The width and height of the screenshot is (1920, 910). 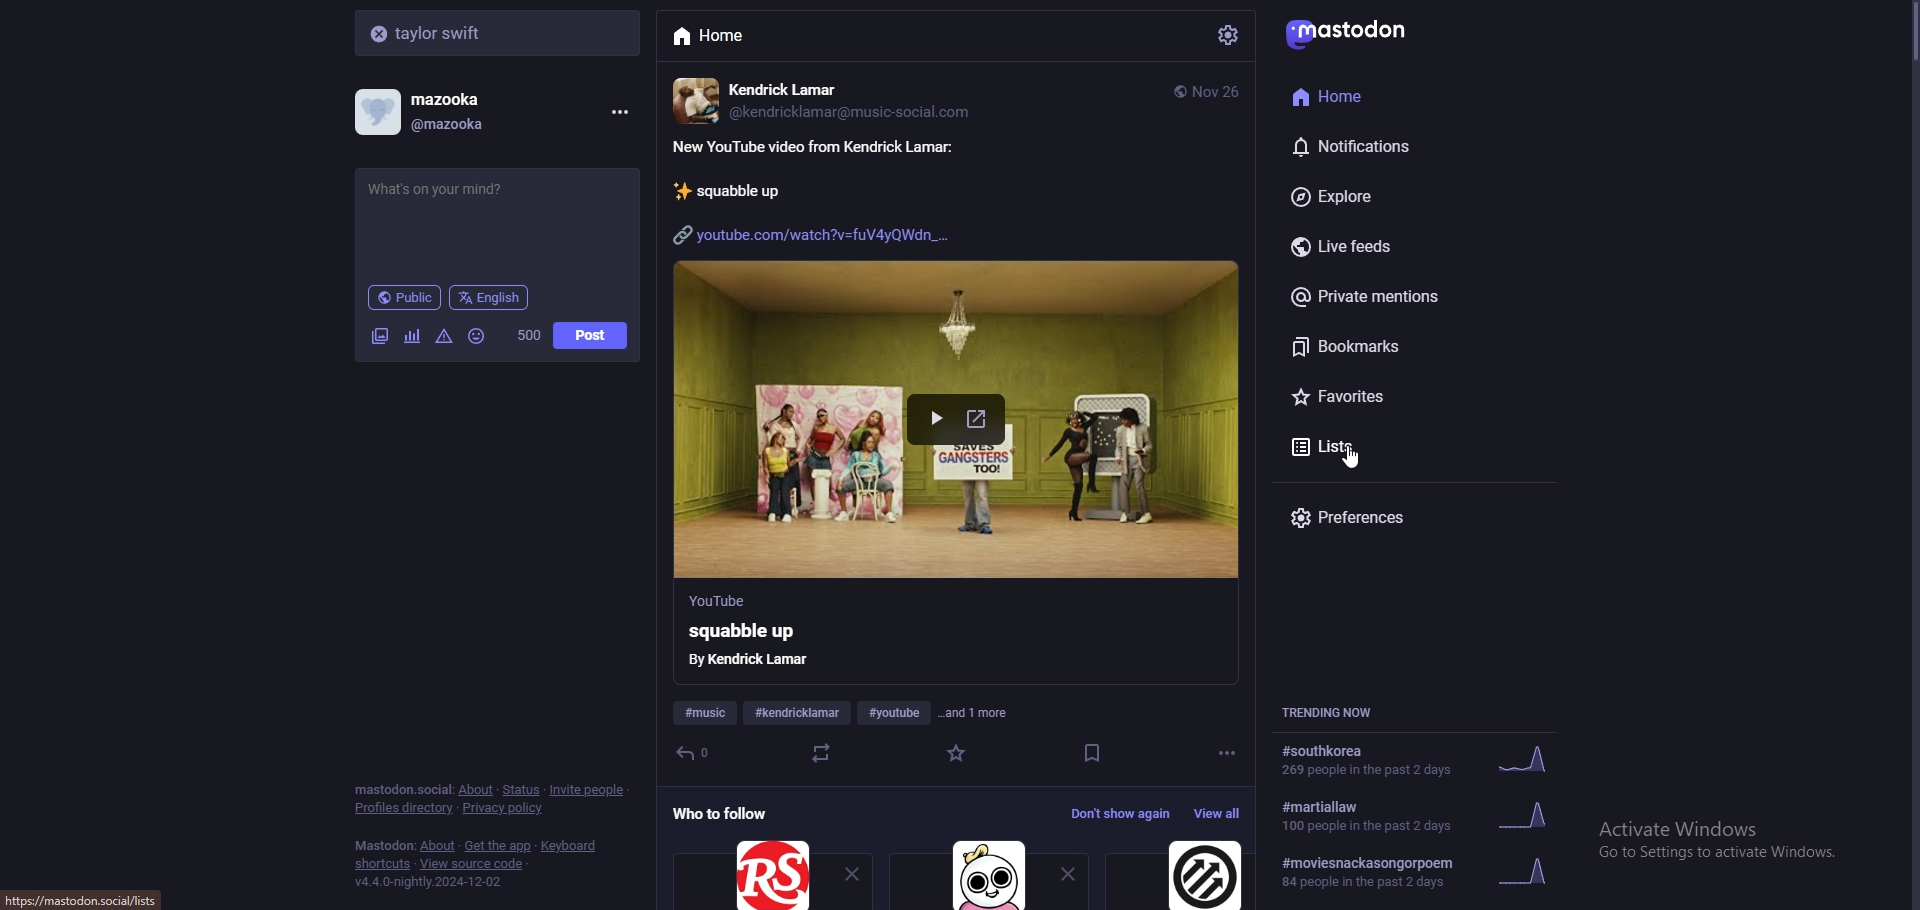 I want to click on notifications, so click(x=1394, y=143).